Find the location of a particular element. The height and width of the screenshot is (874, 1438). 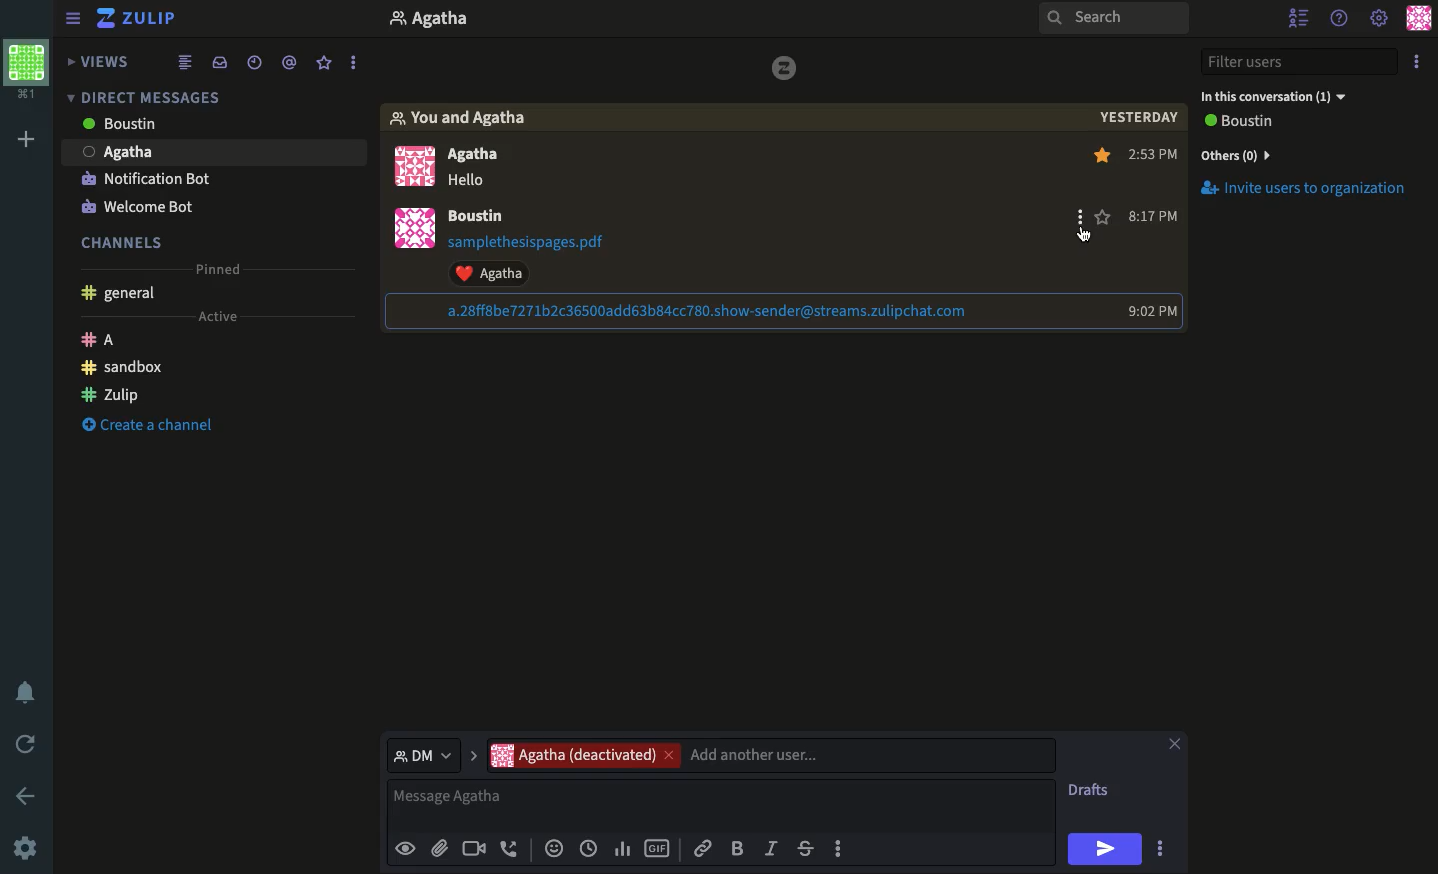

In this conversation is located at coordinates (1273, 97).